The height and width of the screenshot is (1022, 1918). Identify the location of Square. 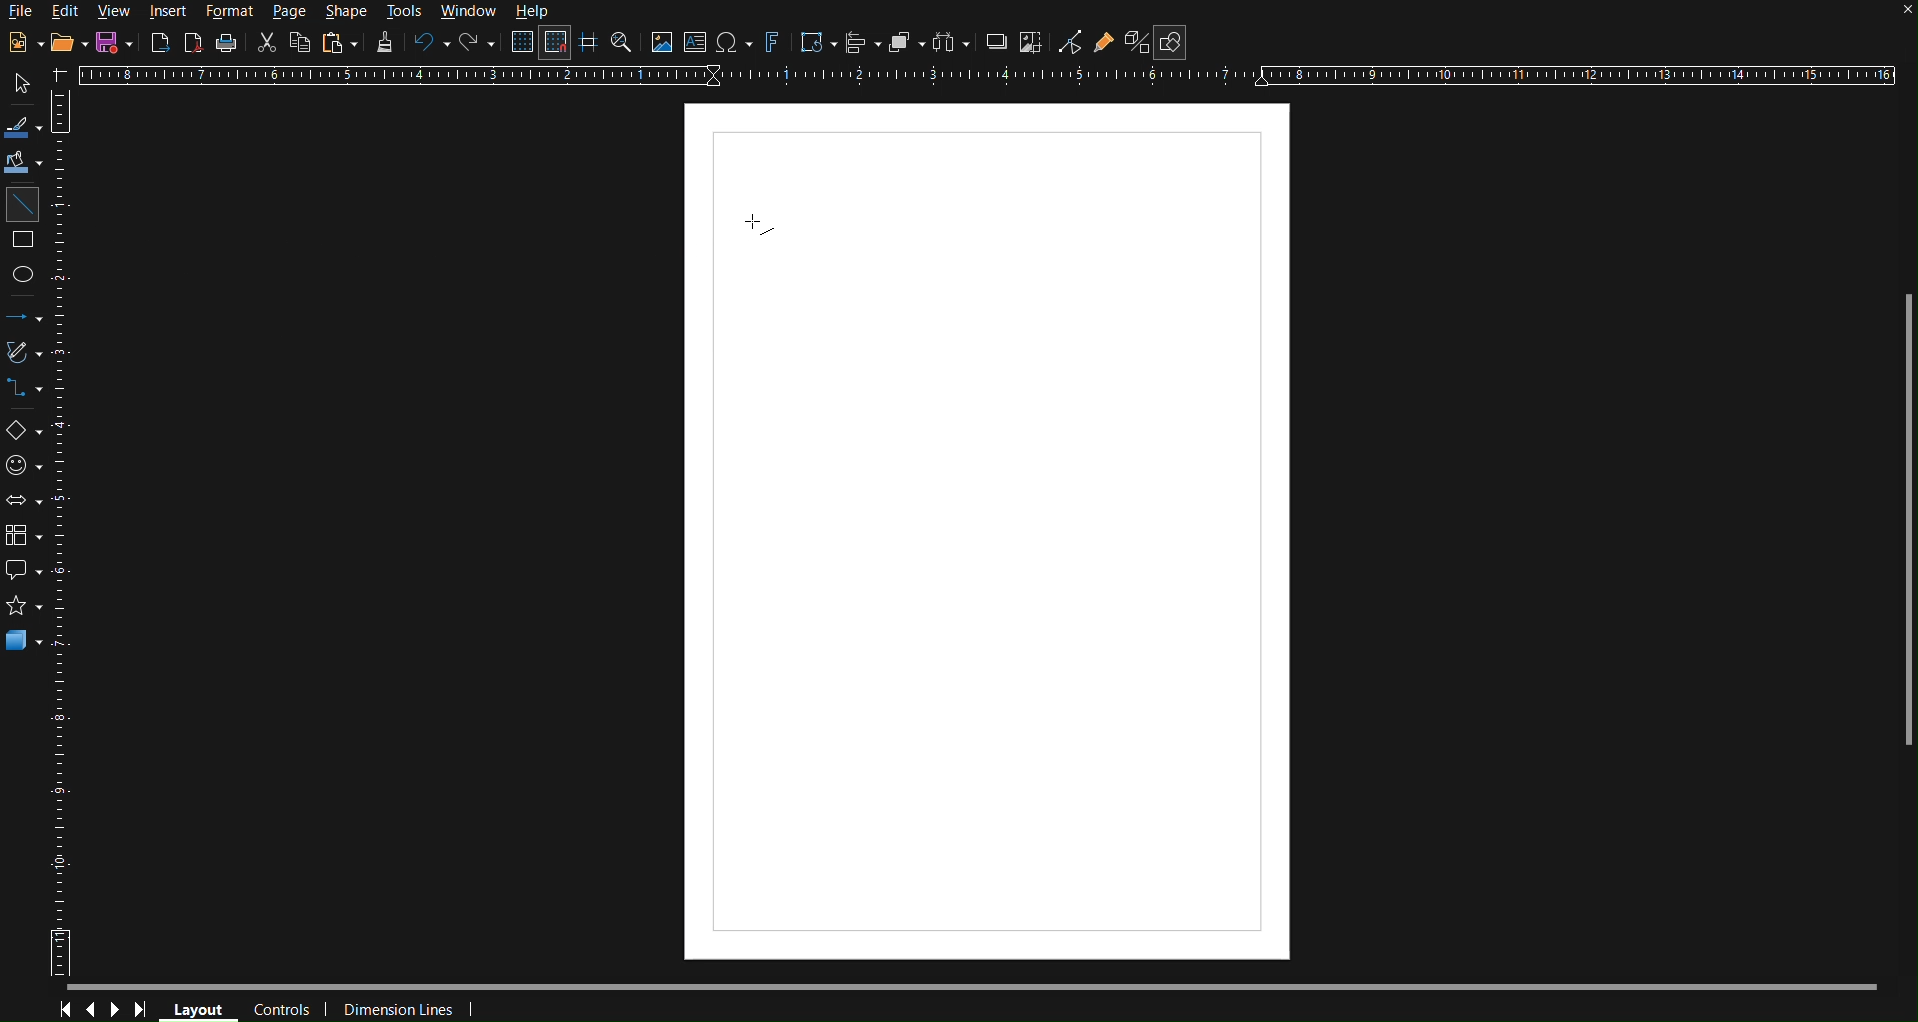
(24, 243).